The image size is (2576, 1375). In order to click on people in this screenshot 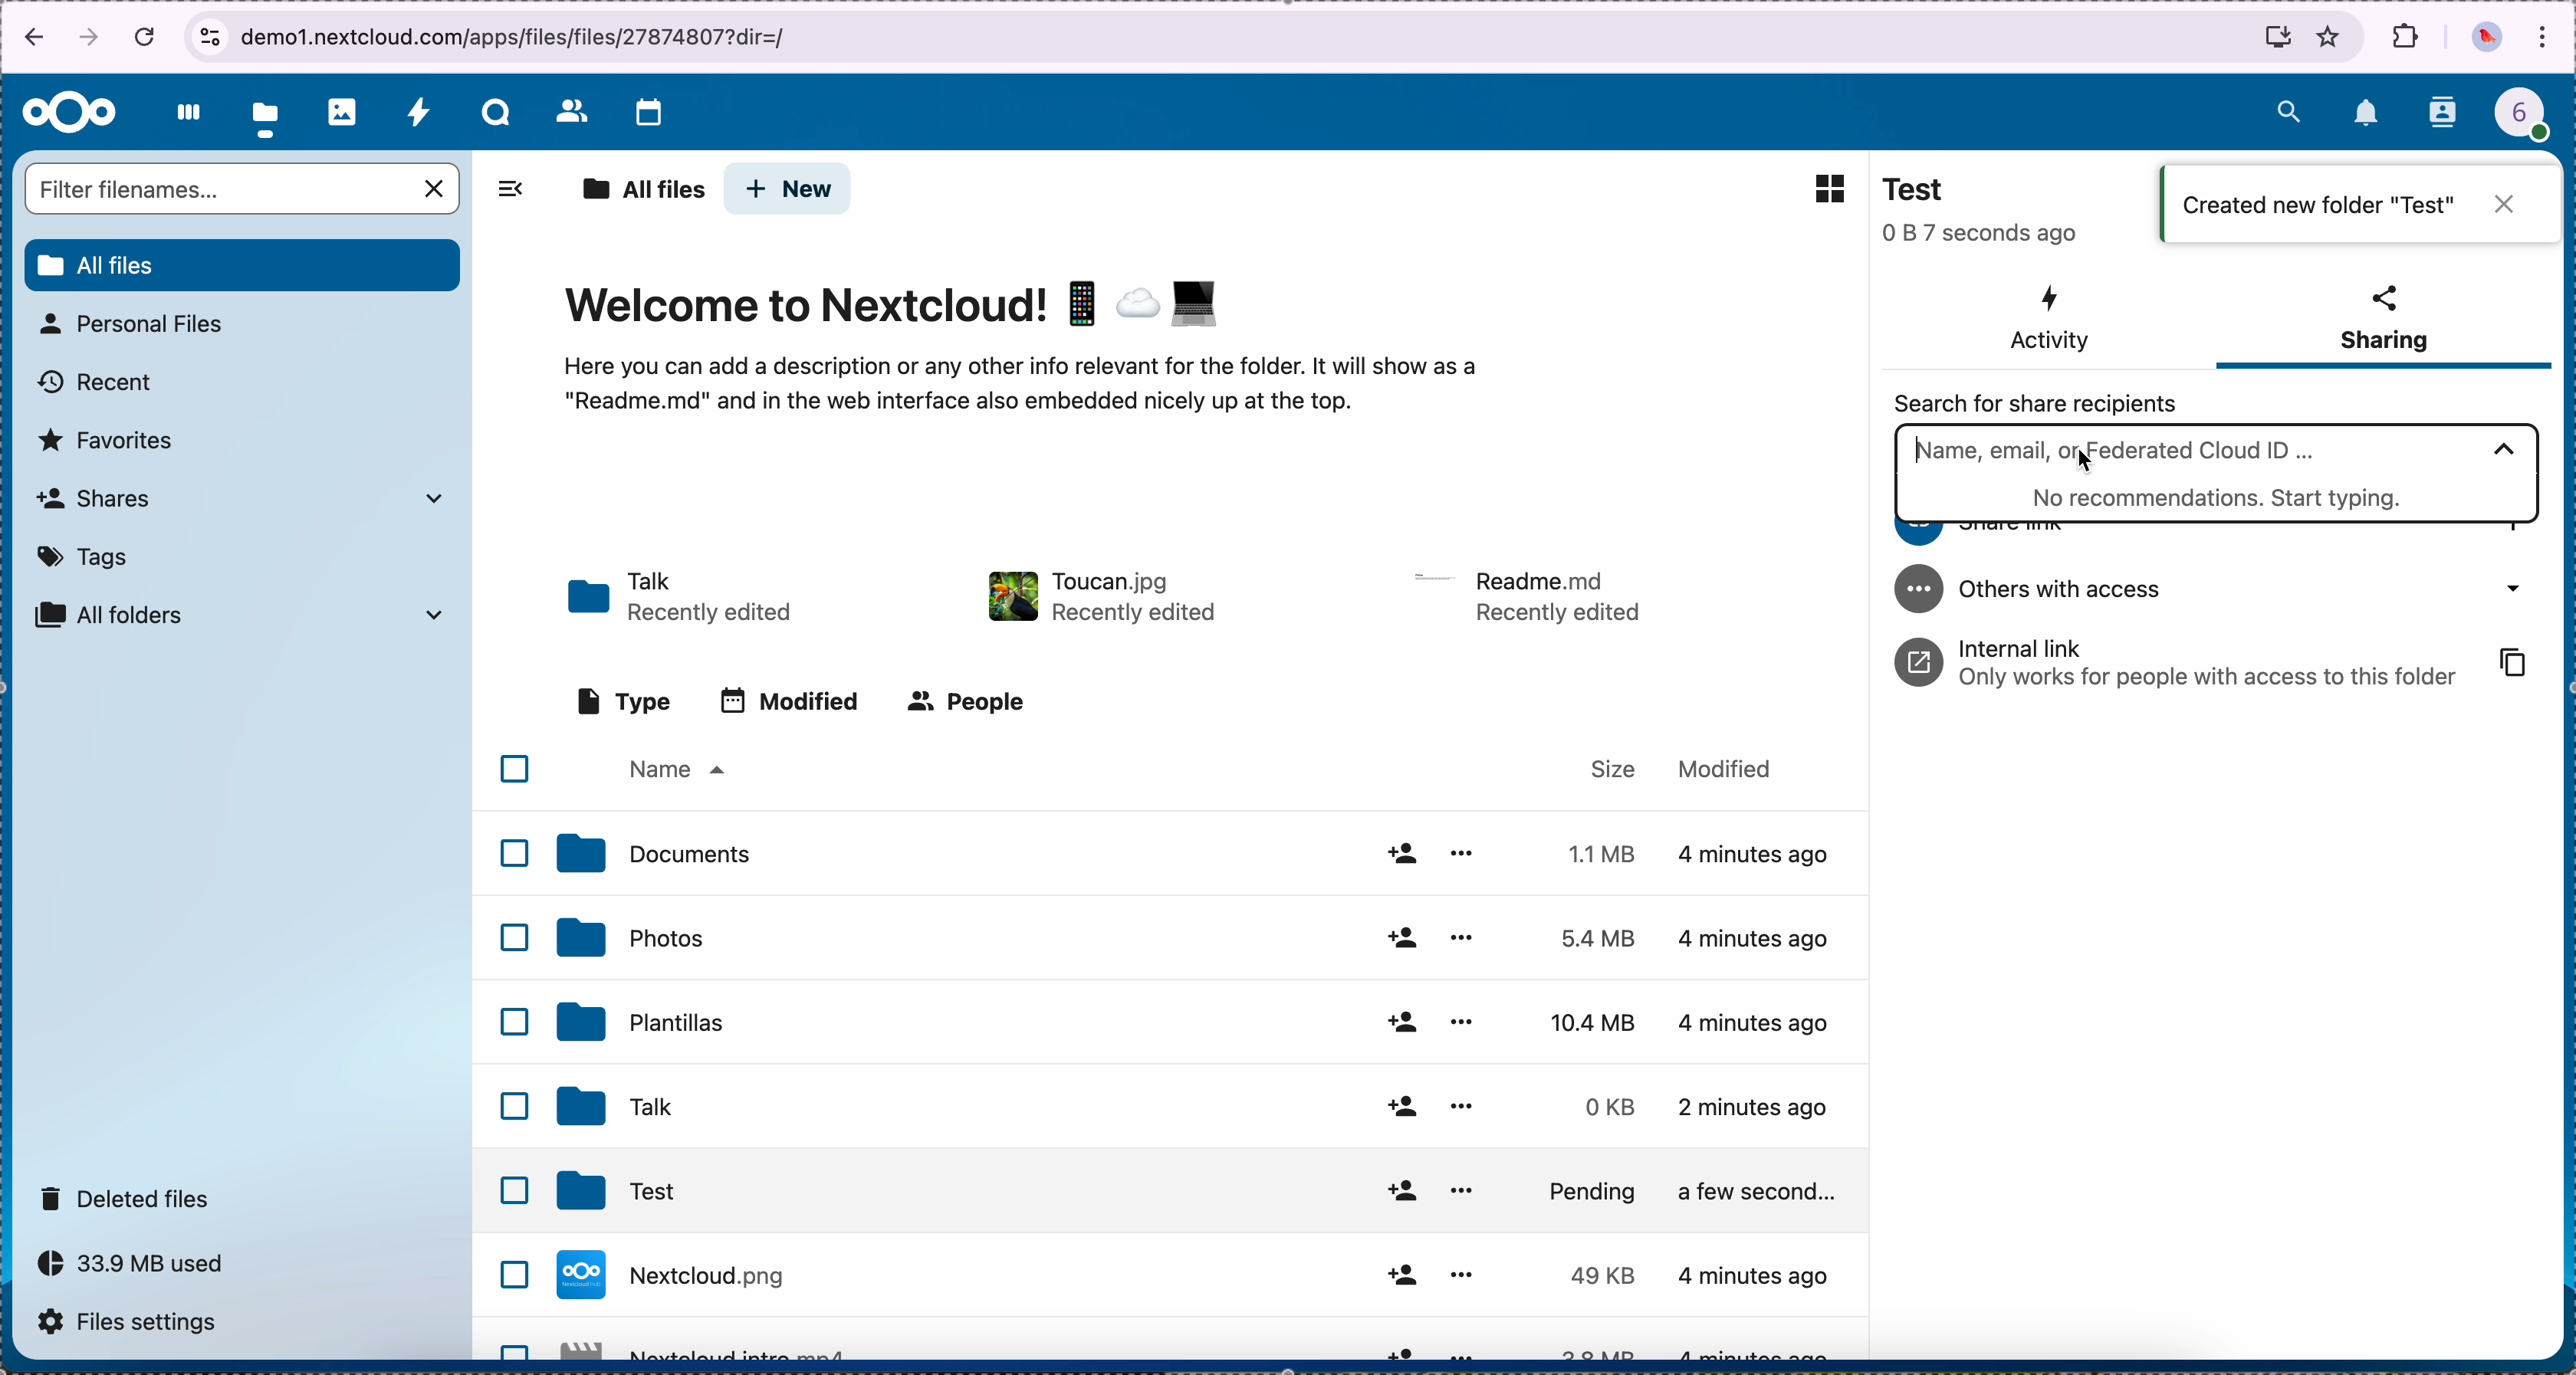, I will do `click(972, 702)`.